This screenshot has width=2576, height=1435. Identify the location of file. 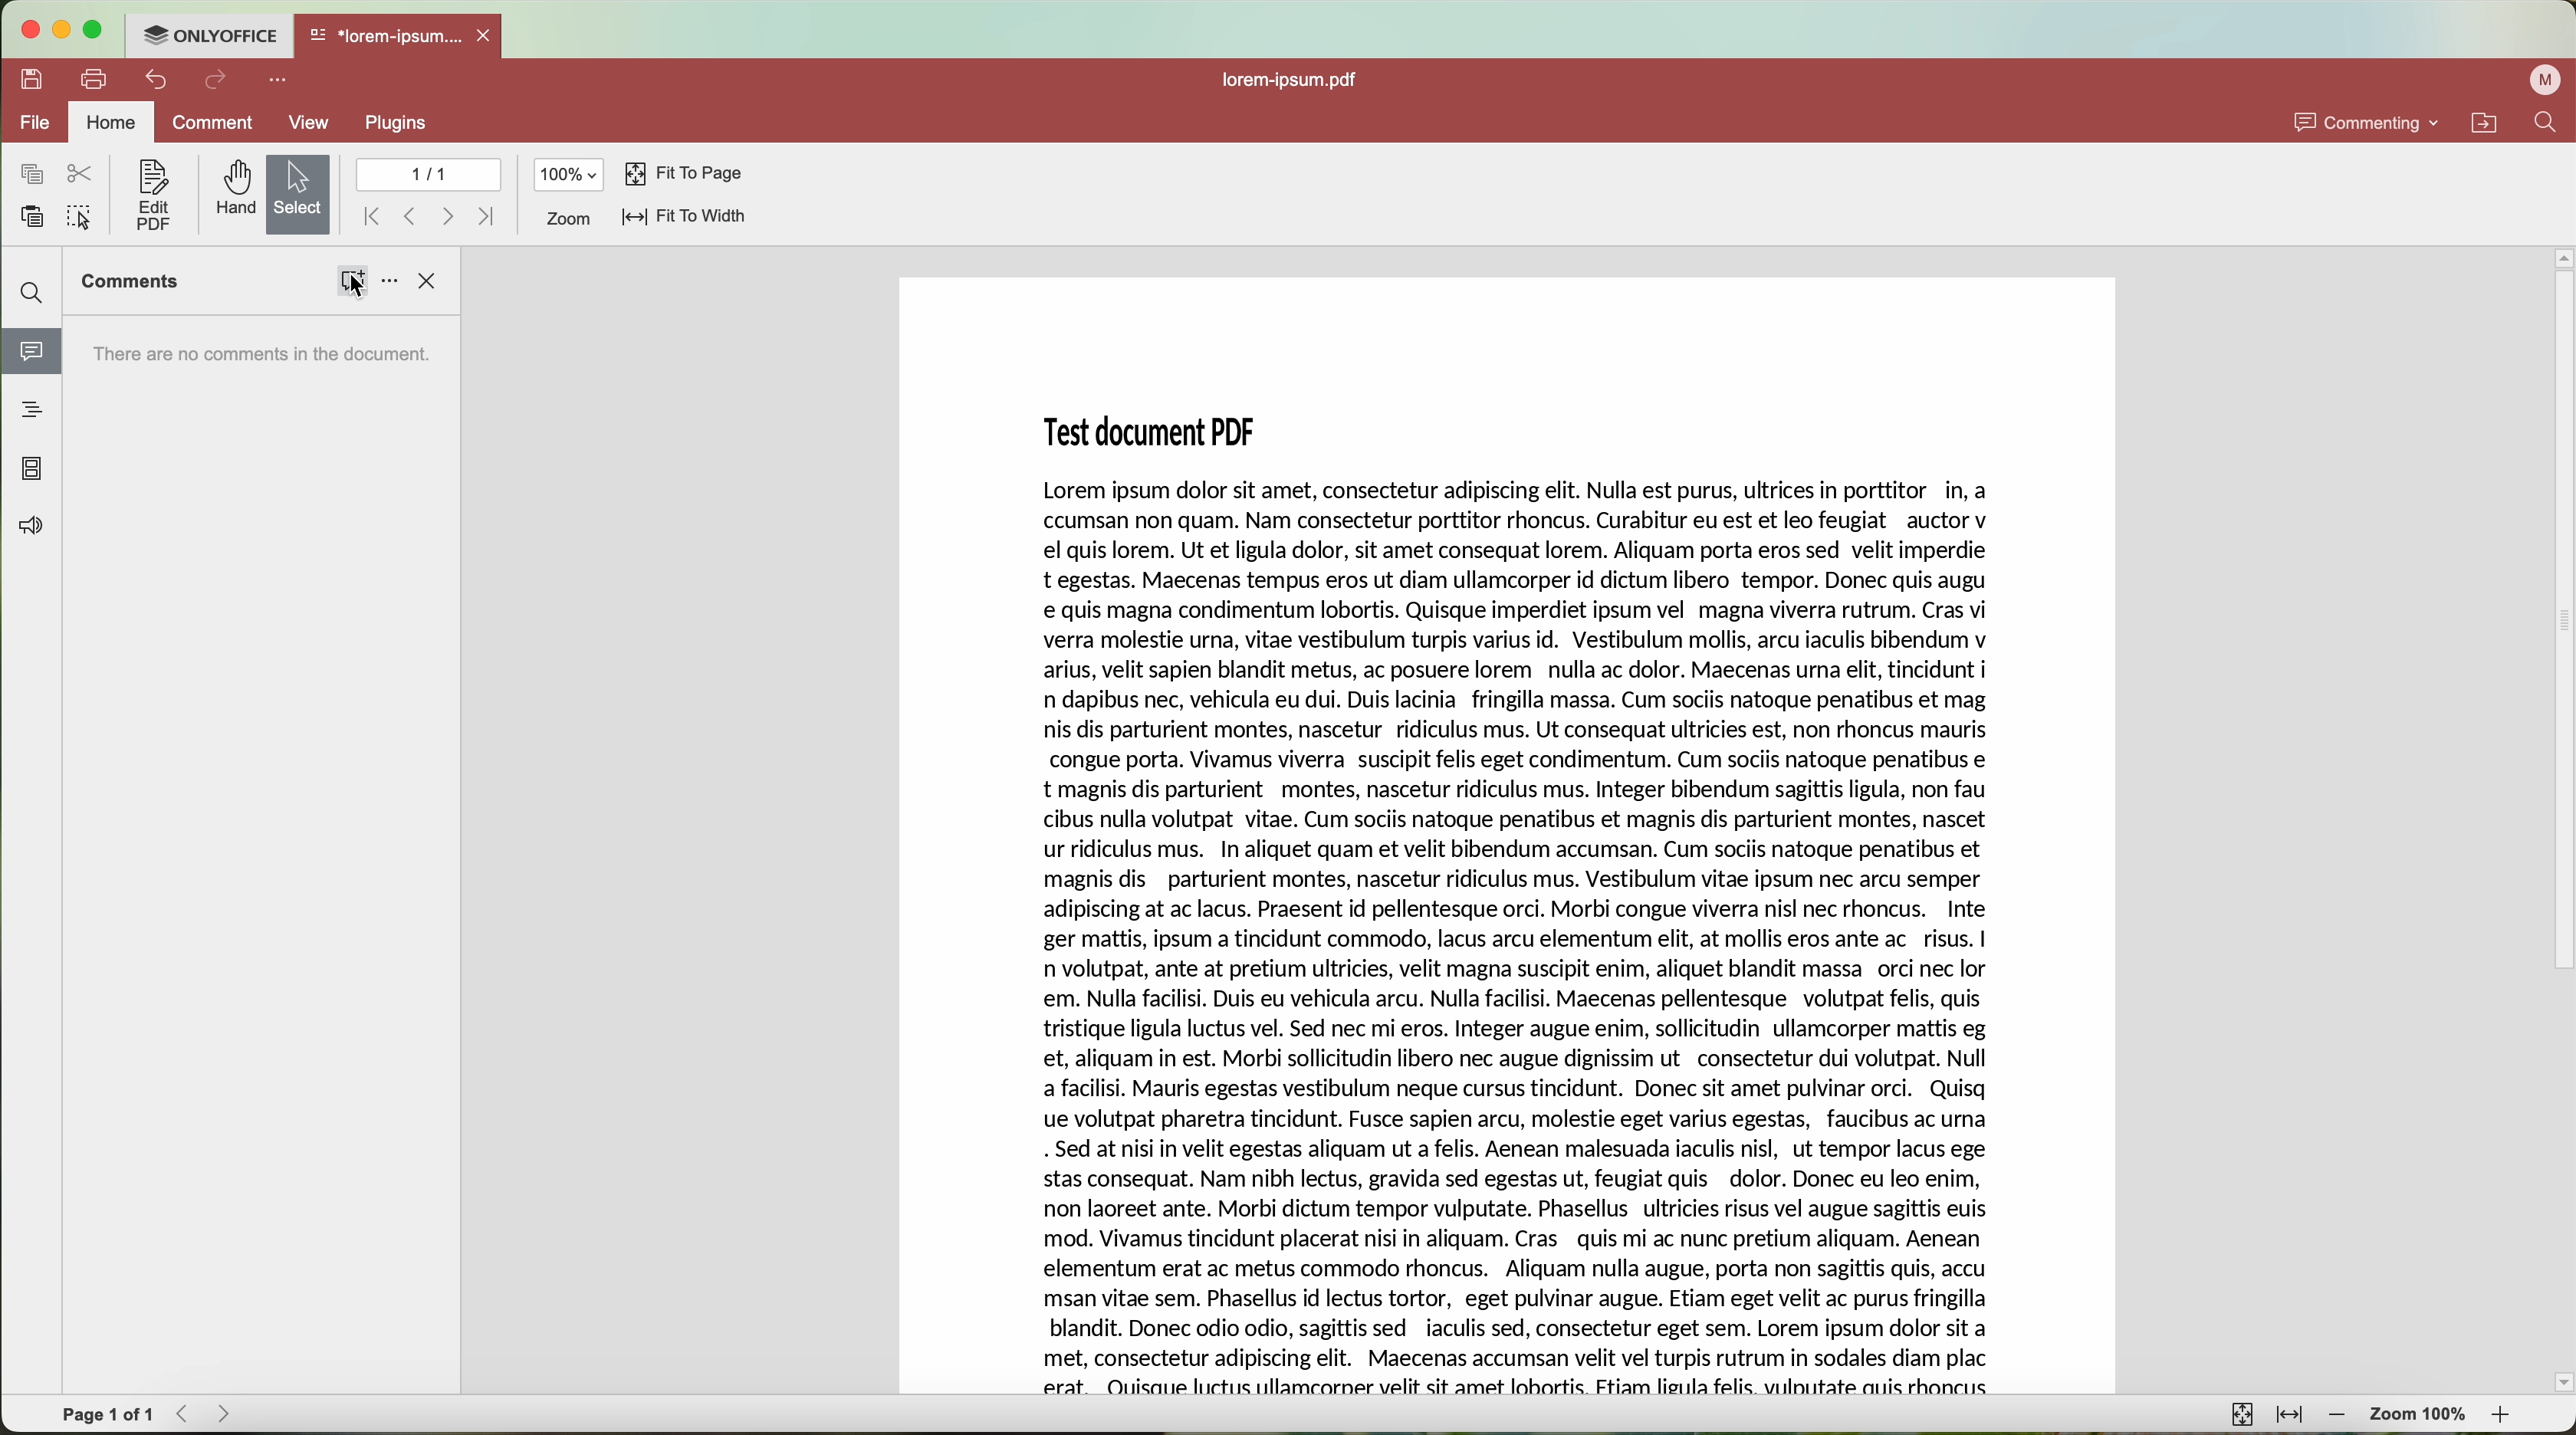
(32, 123).